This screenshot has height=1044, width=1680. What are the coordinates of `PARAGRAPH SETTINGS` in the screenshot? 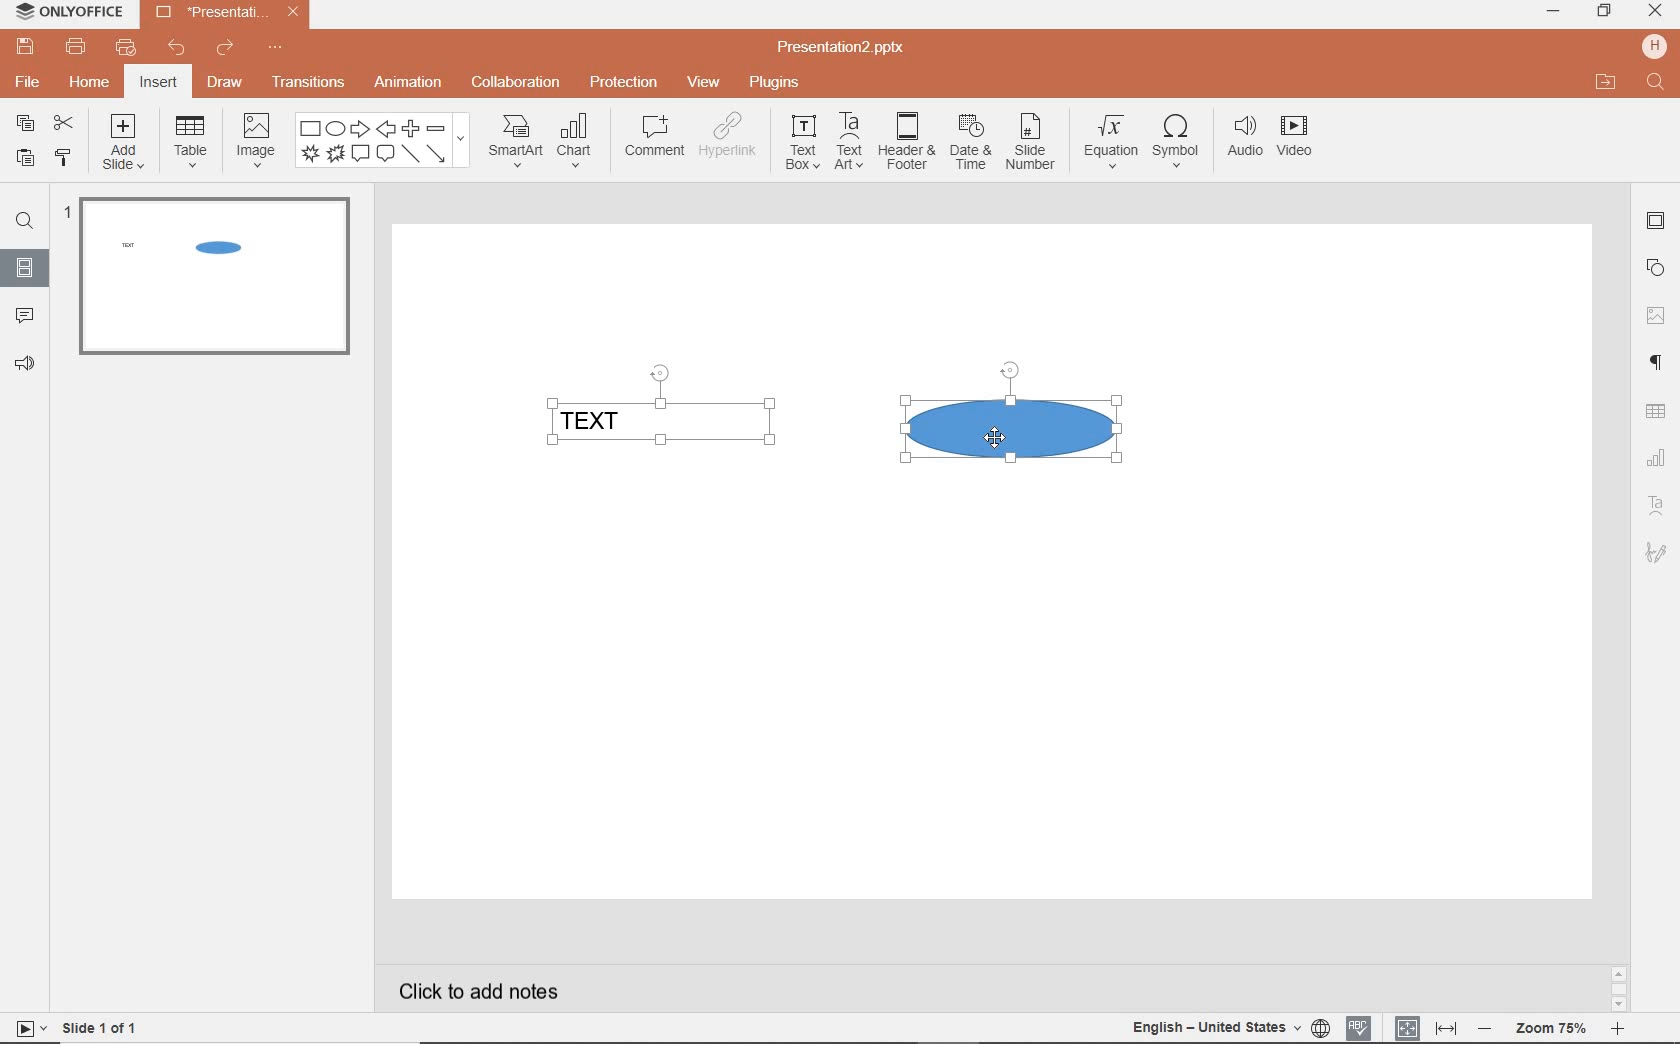 It's located at (1657, 365).